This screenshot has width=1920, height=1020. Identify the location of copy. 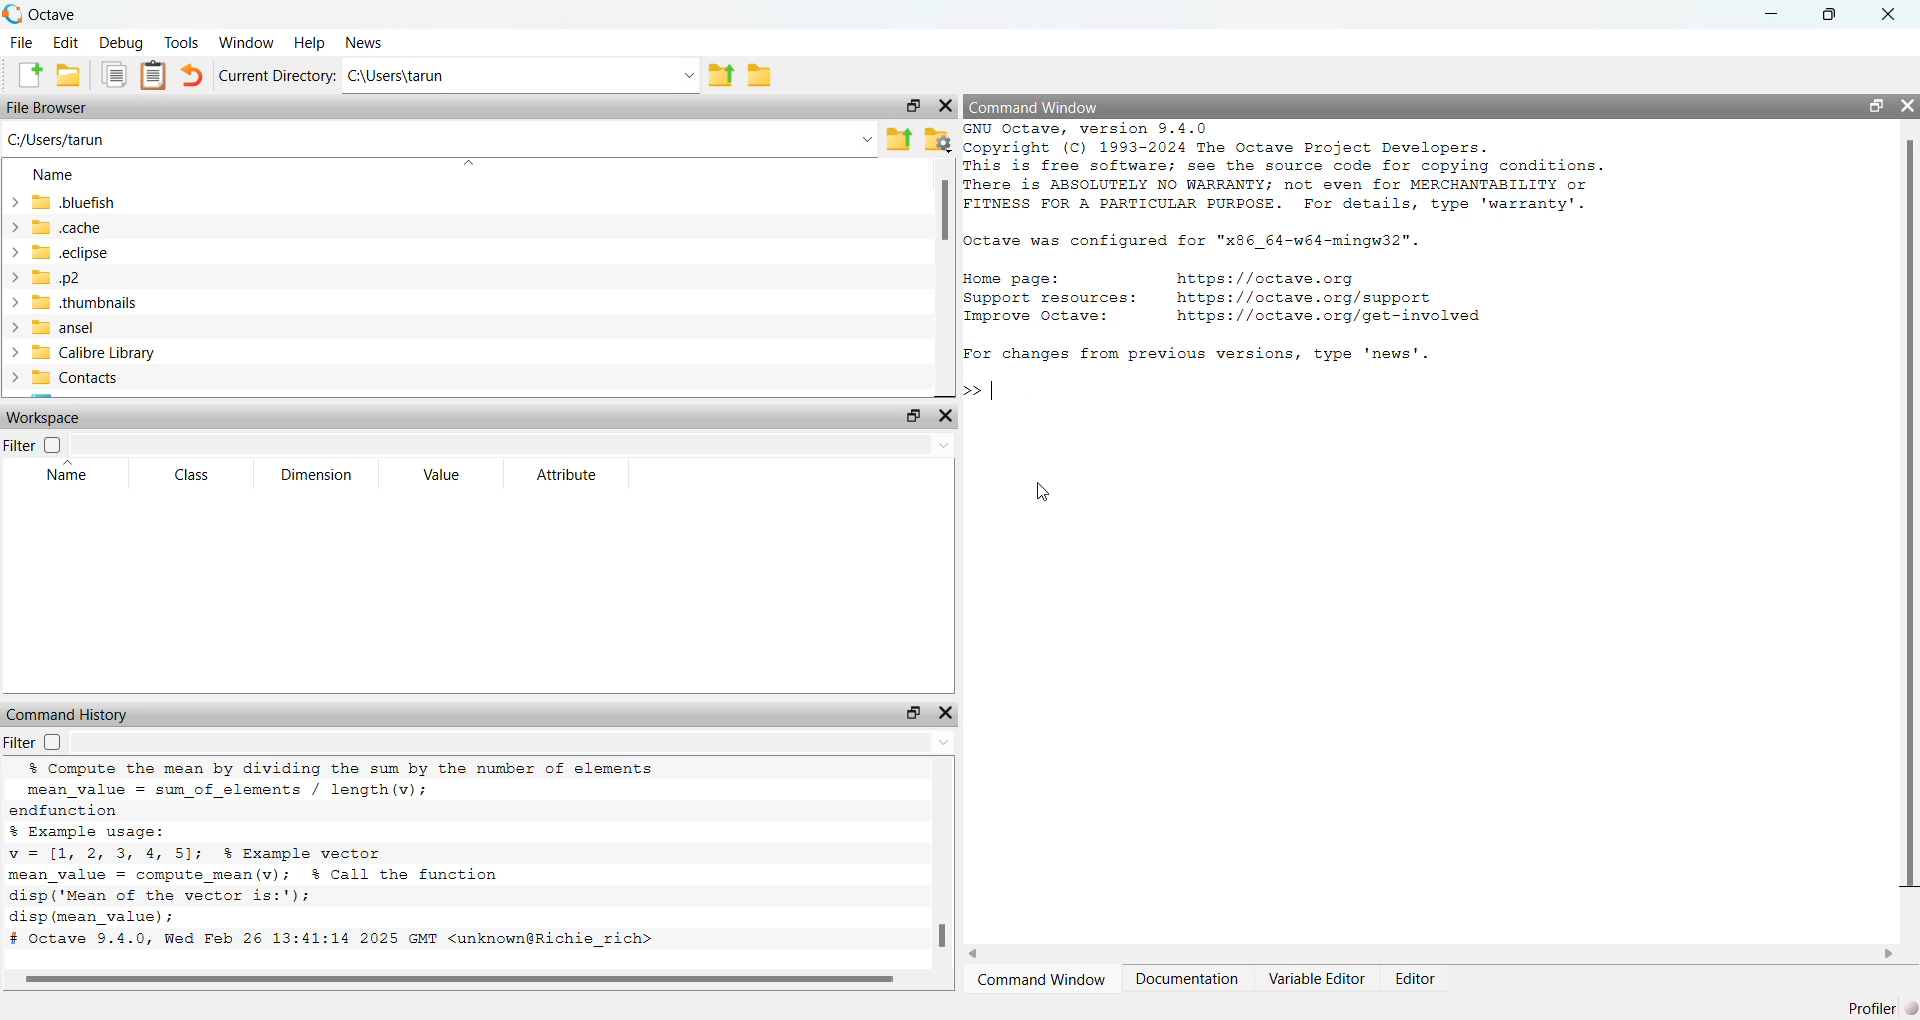
(114, 74).